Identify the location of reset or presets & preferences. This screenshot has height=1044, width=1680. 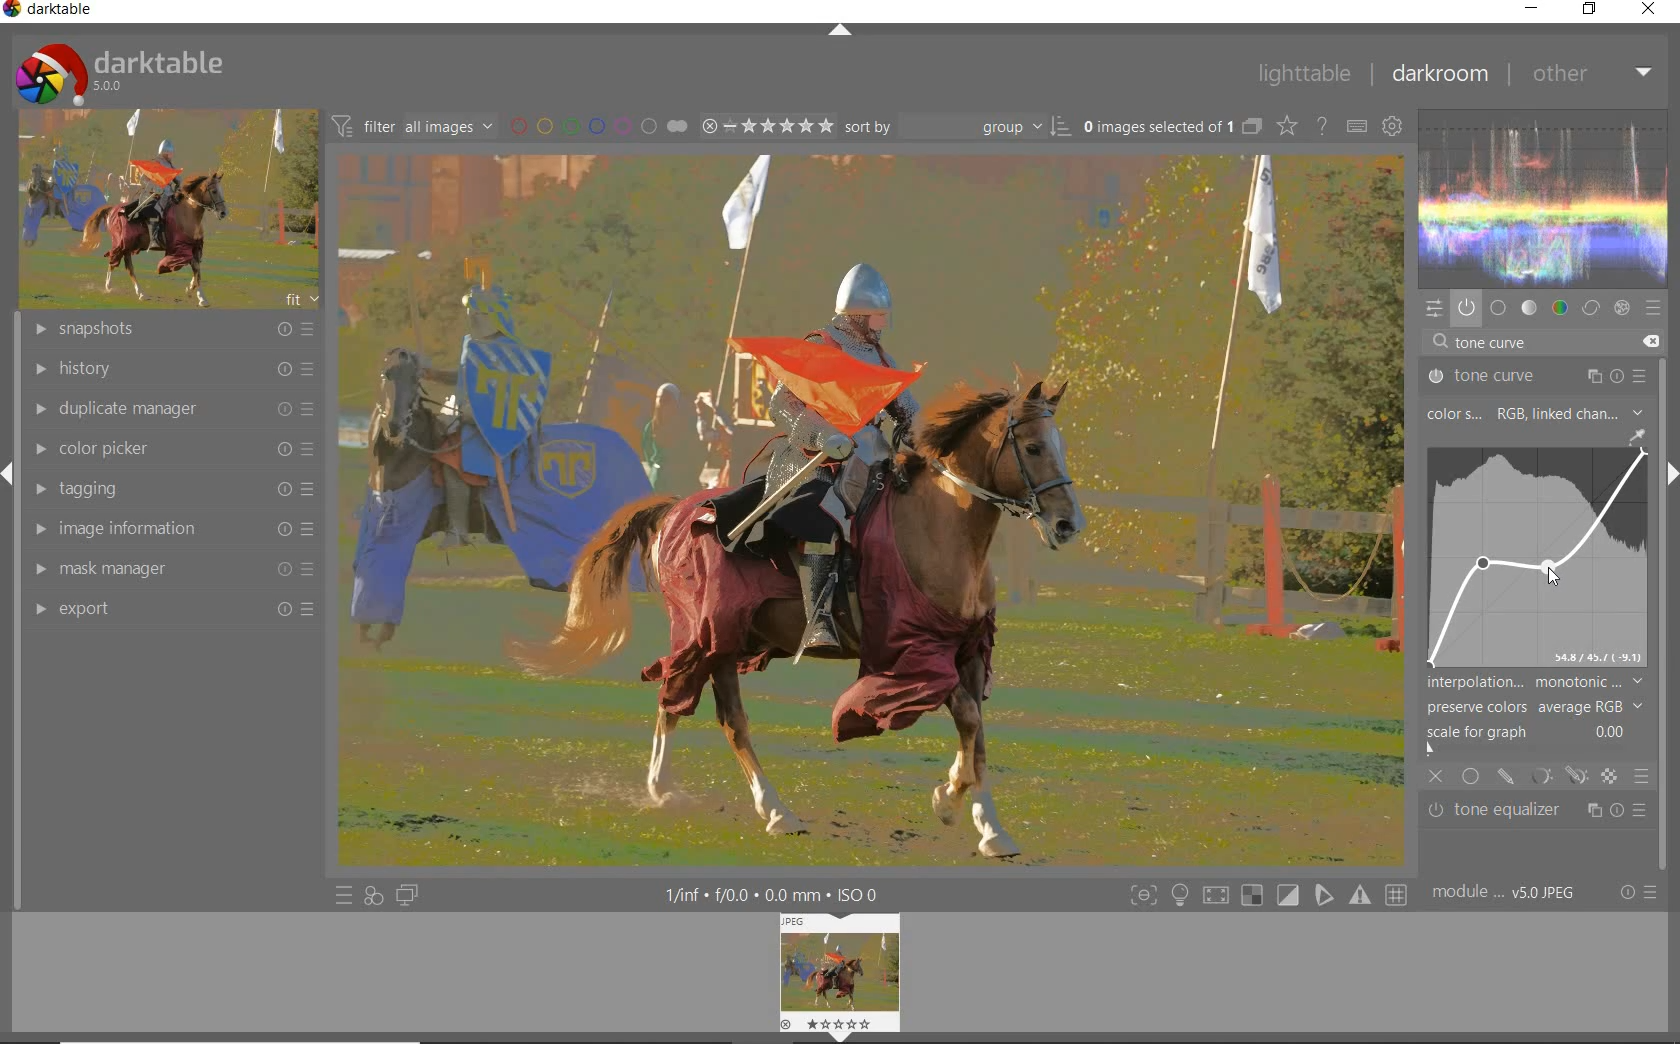
(1638, 894).